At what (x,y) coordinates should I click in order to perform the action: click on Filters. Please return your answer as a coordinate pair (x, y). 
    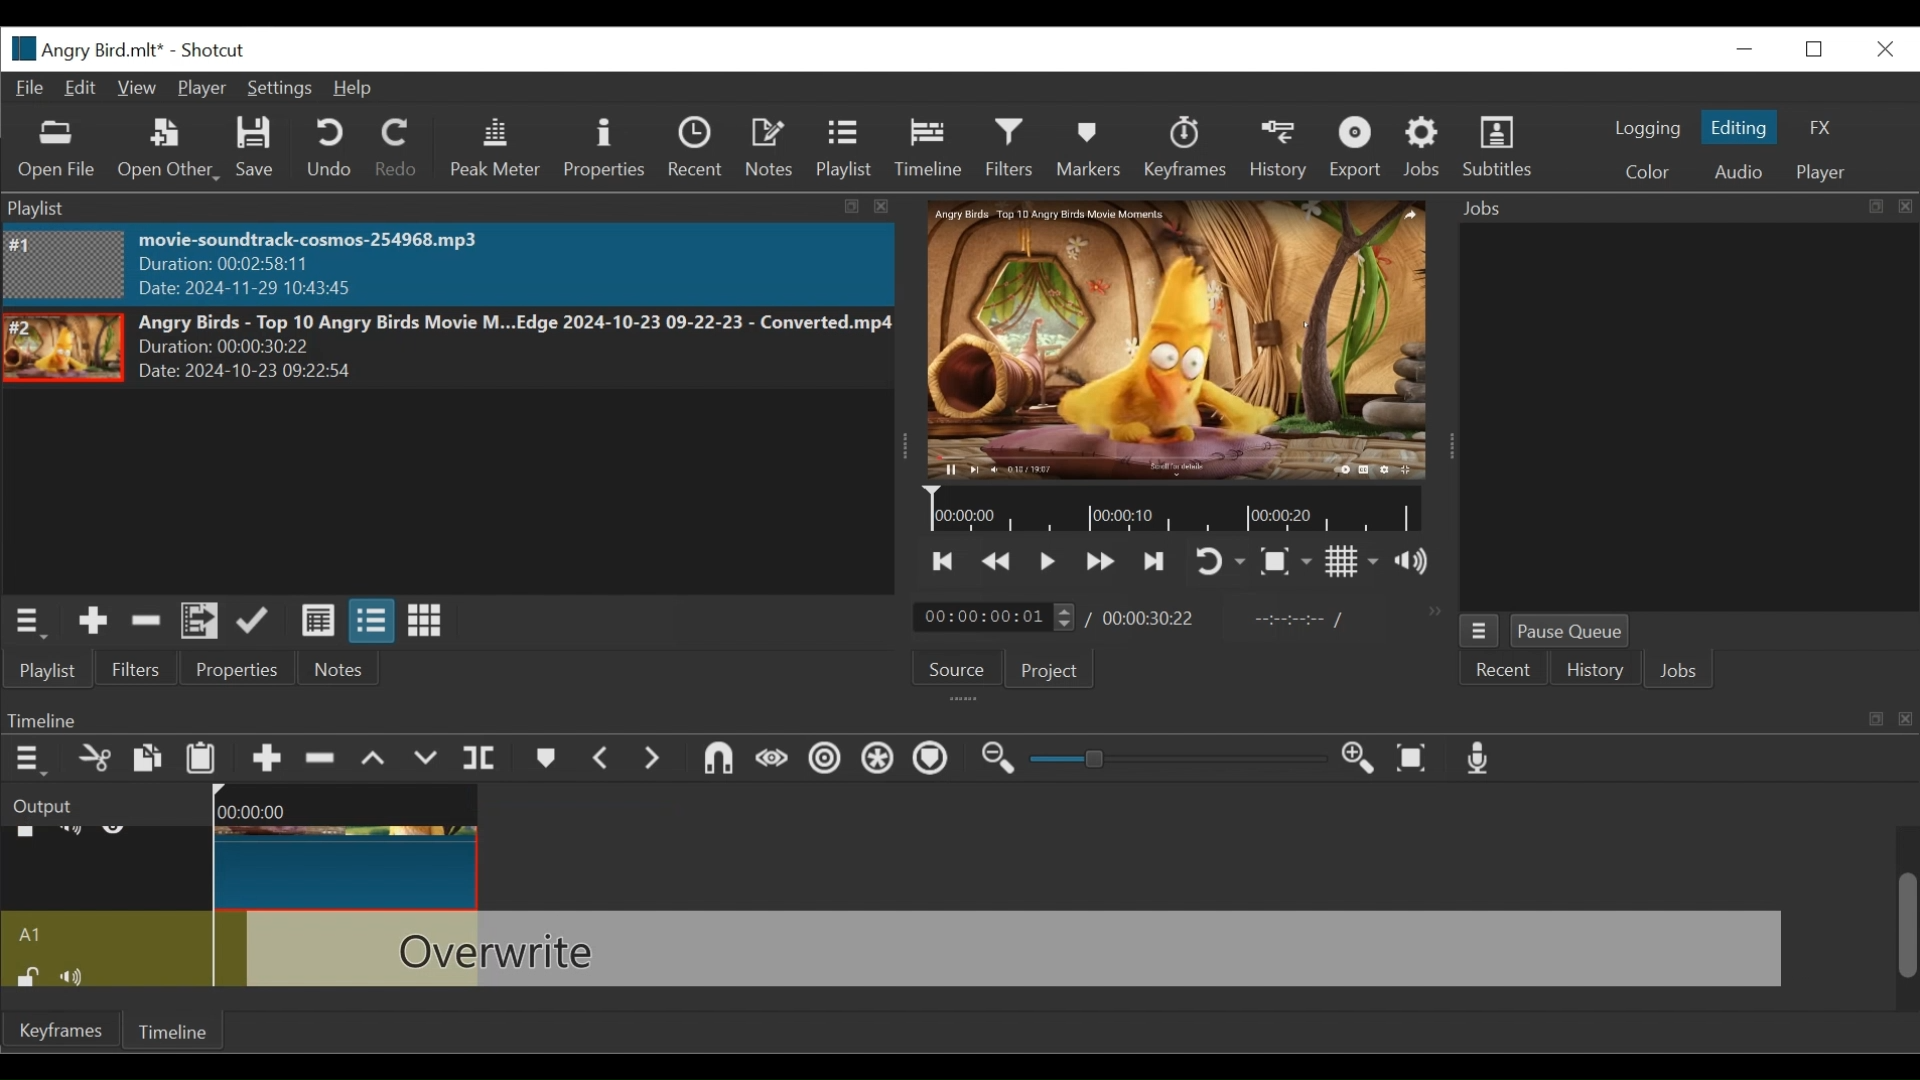
    Looking at the image, I should click on (145, 668).